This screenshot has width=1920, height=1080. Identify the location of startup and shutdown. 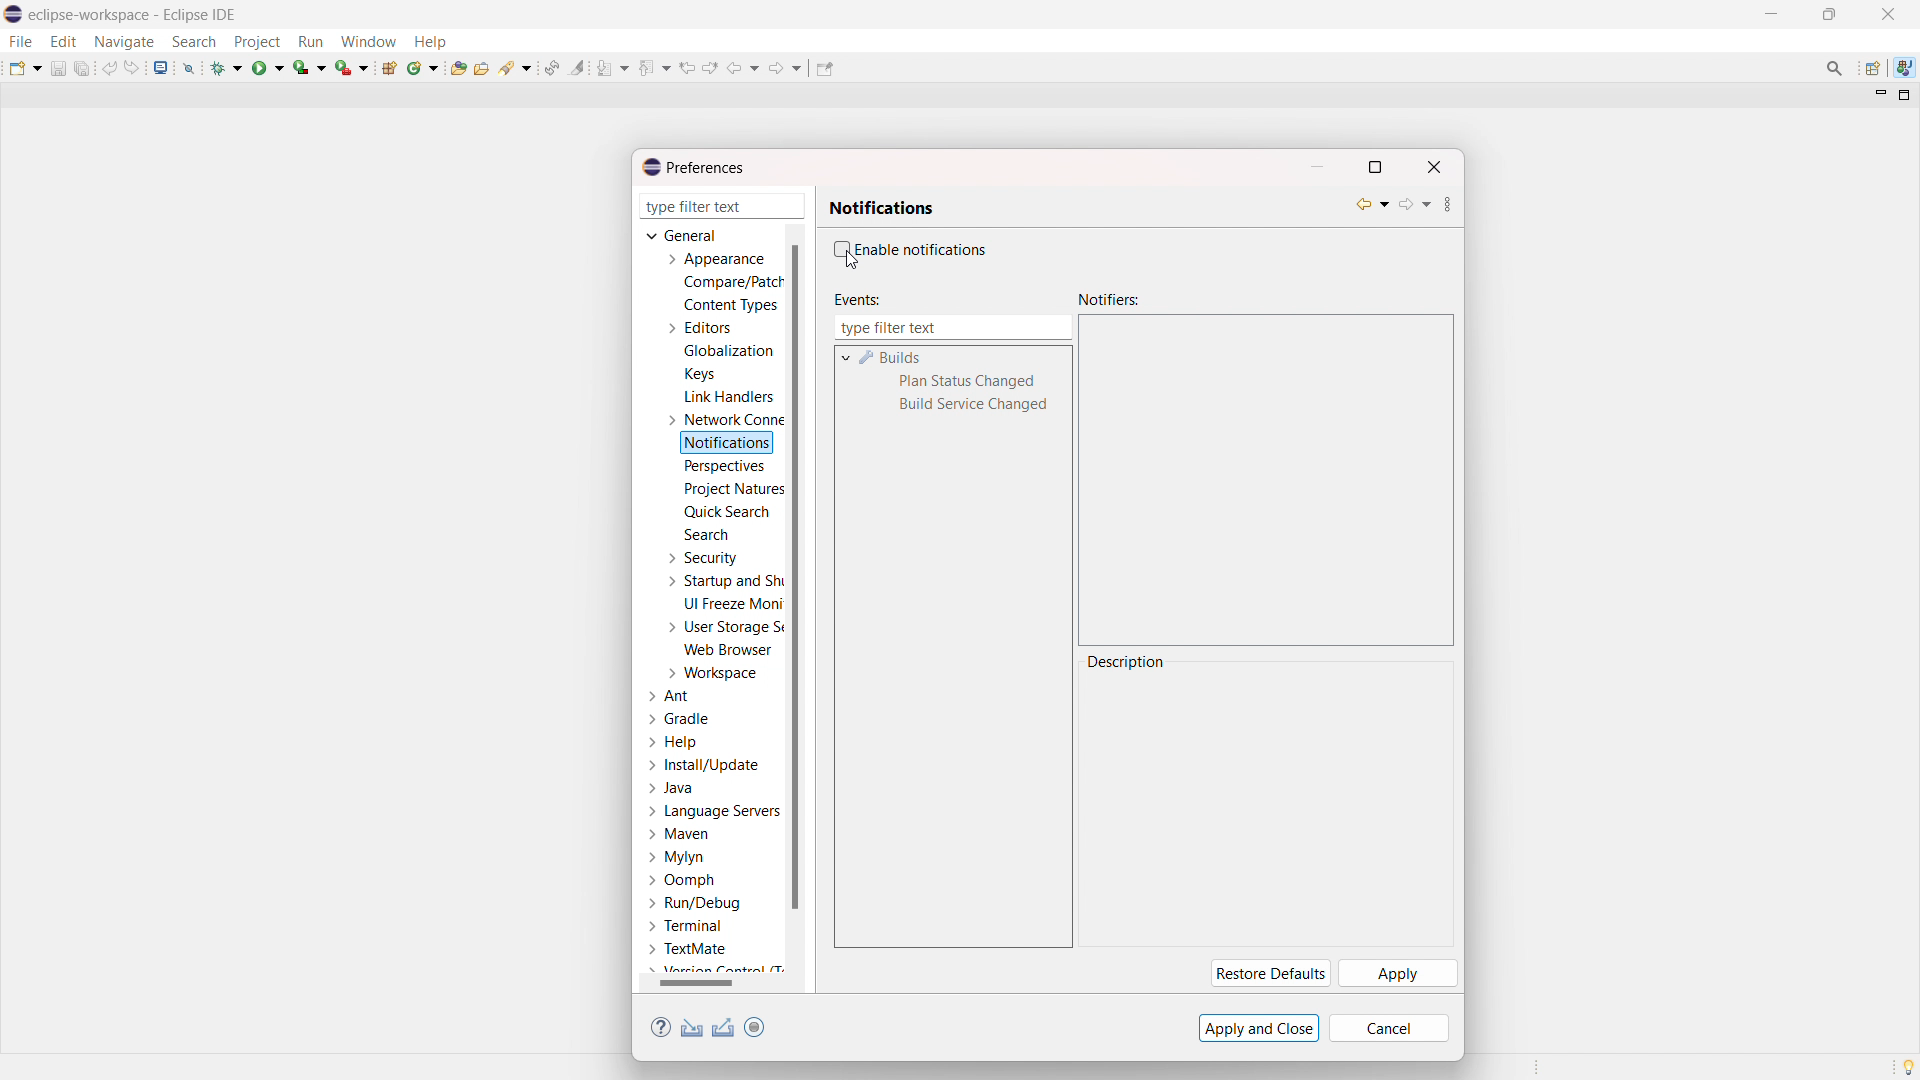
(722, 581).